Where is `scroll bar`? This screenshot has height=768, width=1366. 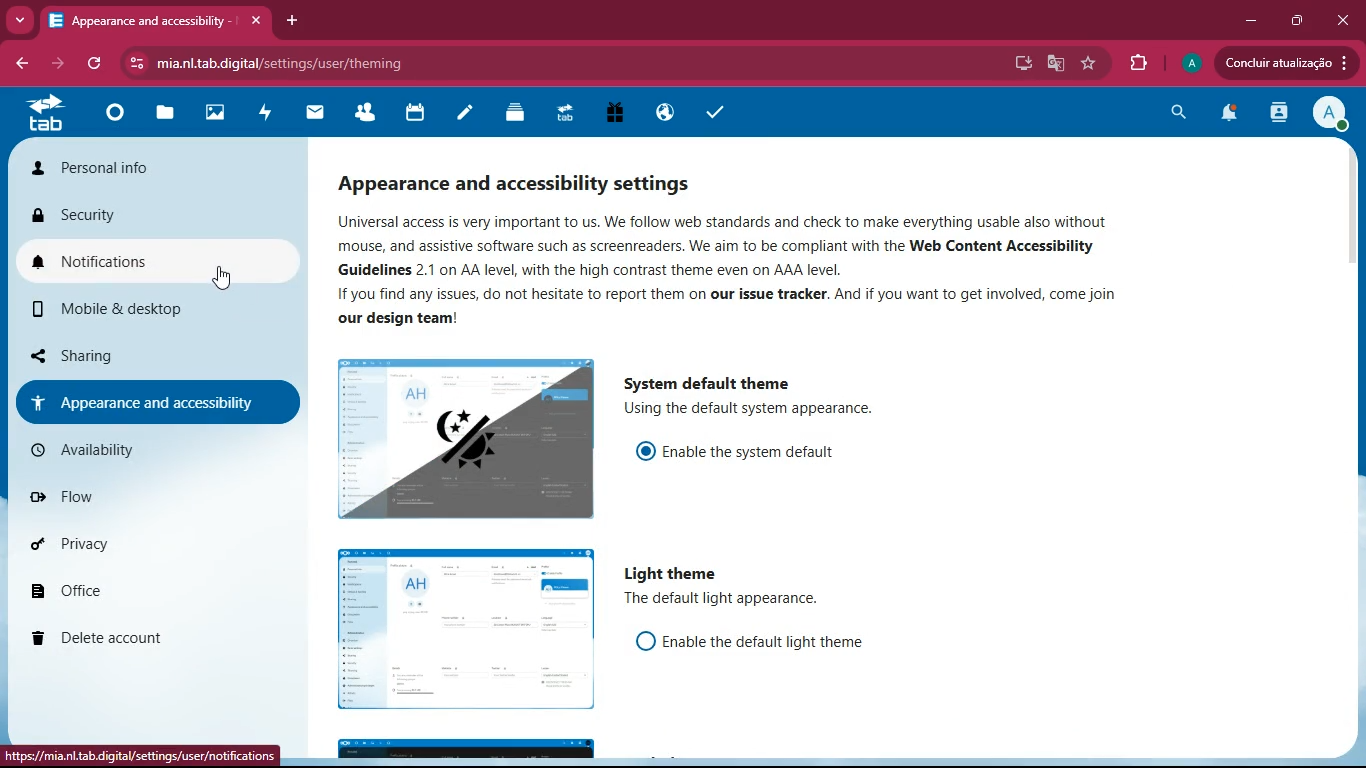
scroll bar is located at coordinates (1352, 200).